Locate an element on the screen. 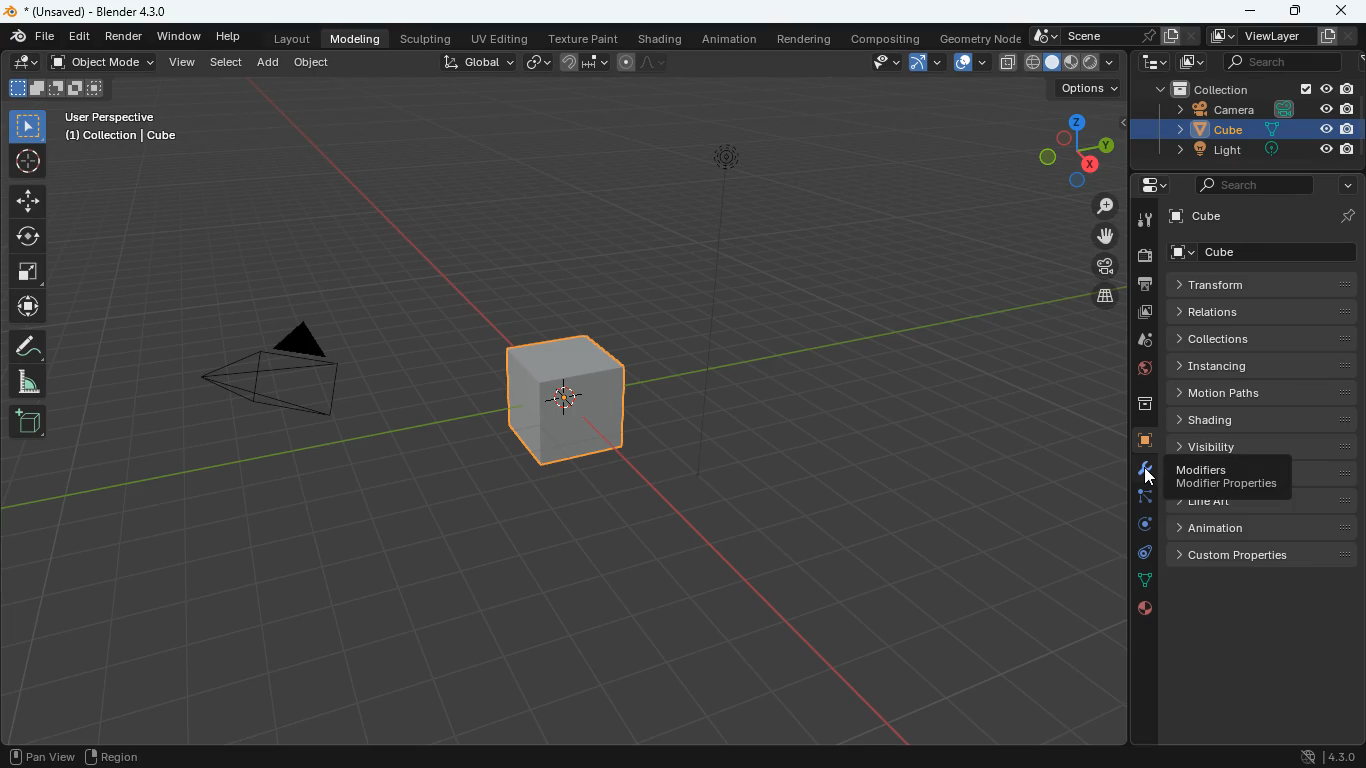 Image resolution: width=1366 pixels, height=768 pixels. archive is located at coordinates (1134, 404).